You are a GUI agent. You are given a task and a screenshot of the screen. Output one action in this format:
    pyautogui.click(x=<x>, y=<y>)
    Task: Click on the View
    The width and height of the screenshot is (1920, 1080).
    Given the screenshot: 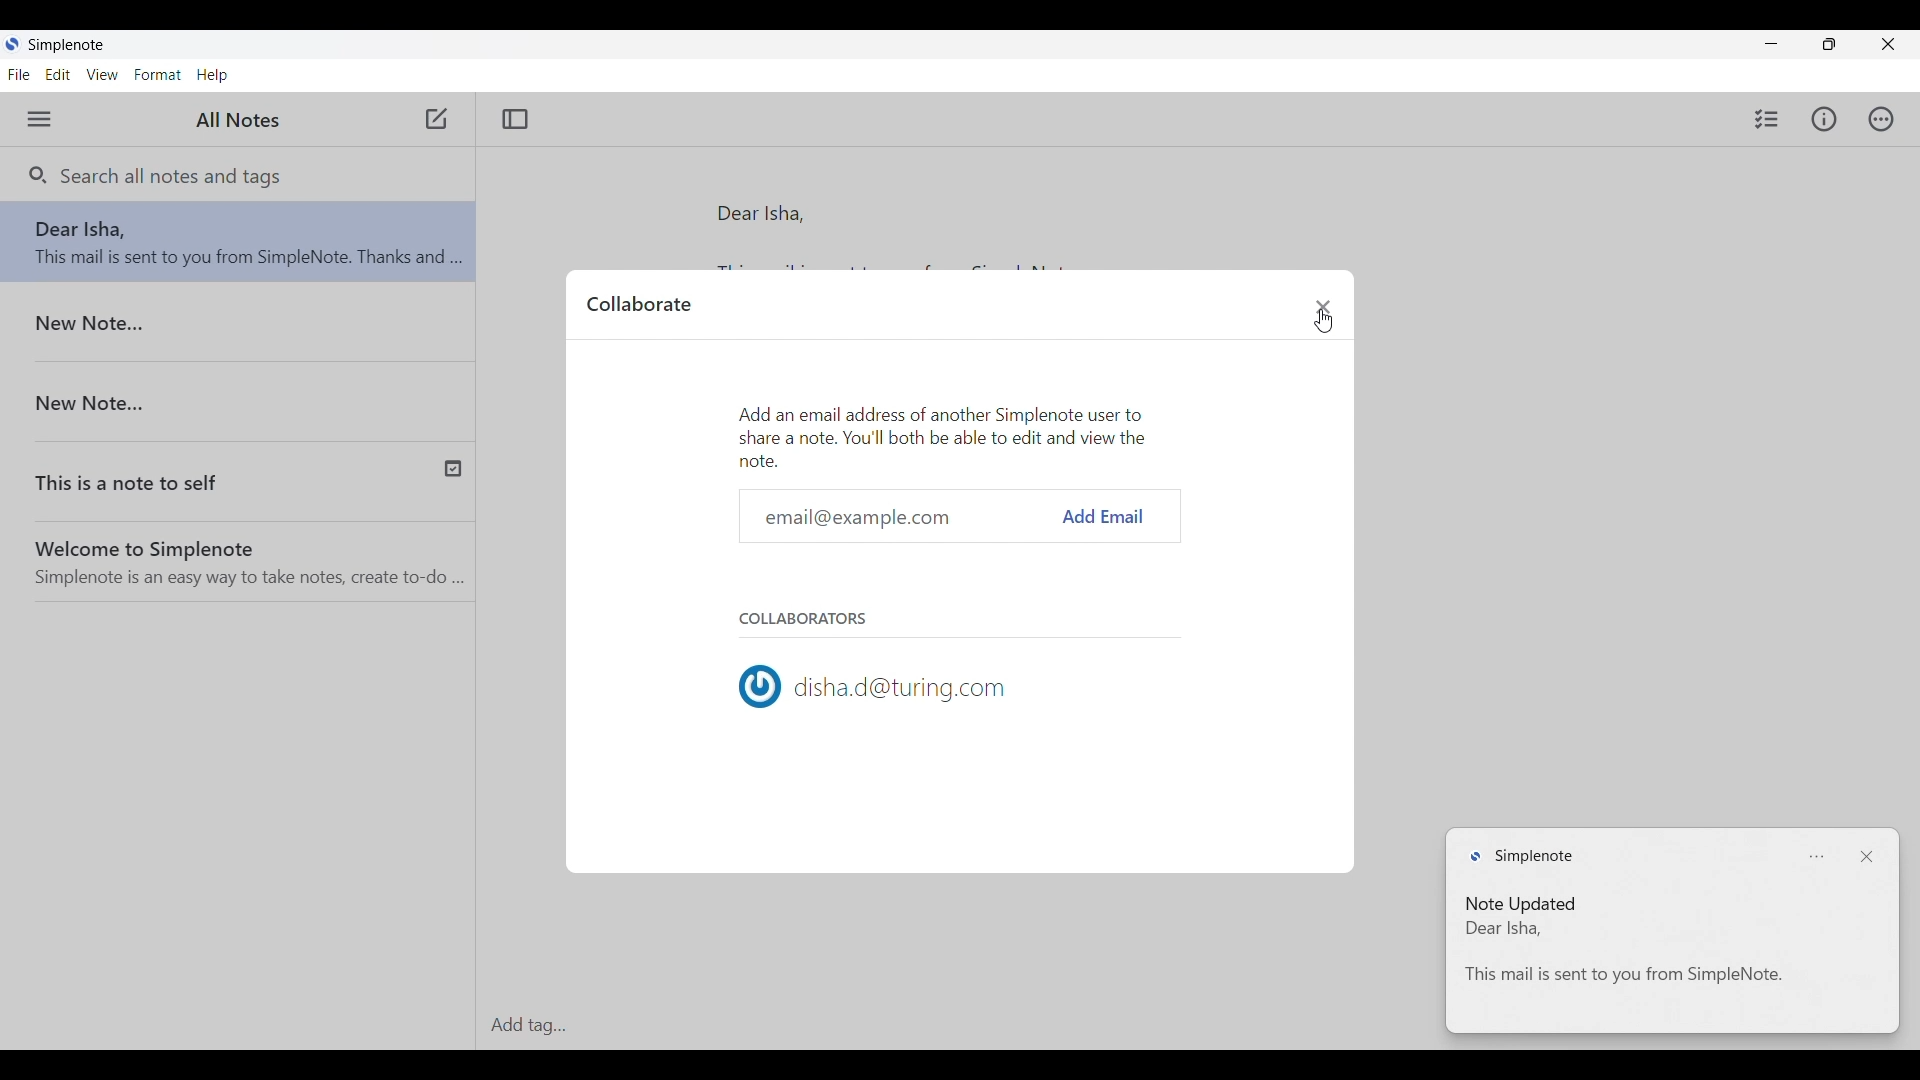 What is the action you would take?
    pyautogui.click(x=103, y=74)
    